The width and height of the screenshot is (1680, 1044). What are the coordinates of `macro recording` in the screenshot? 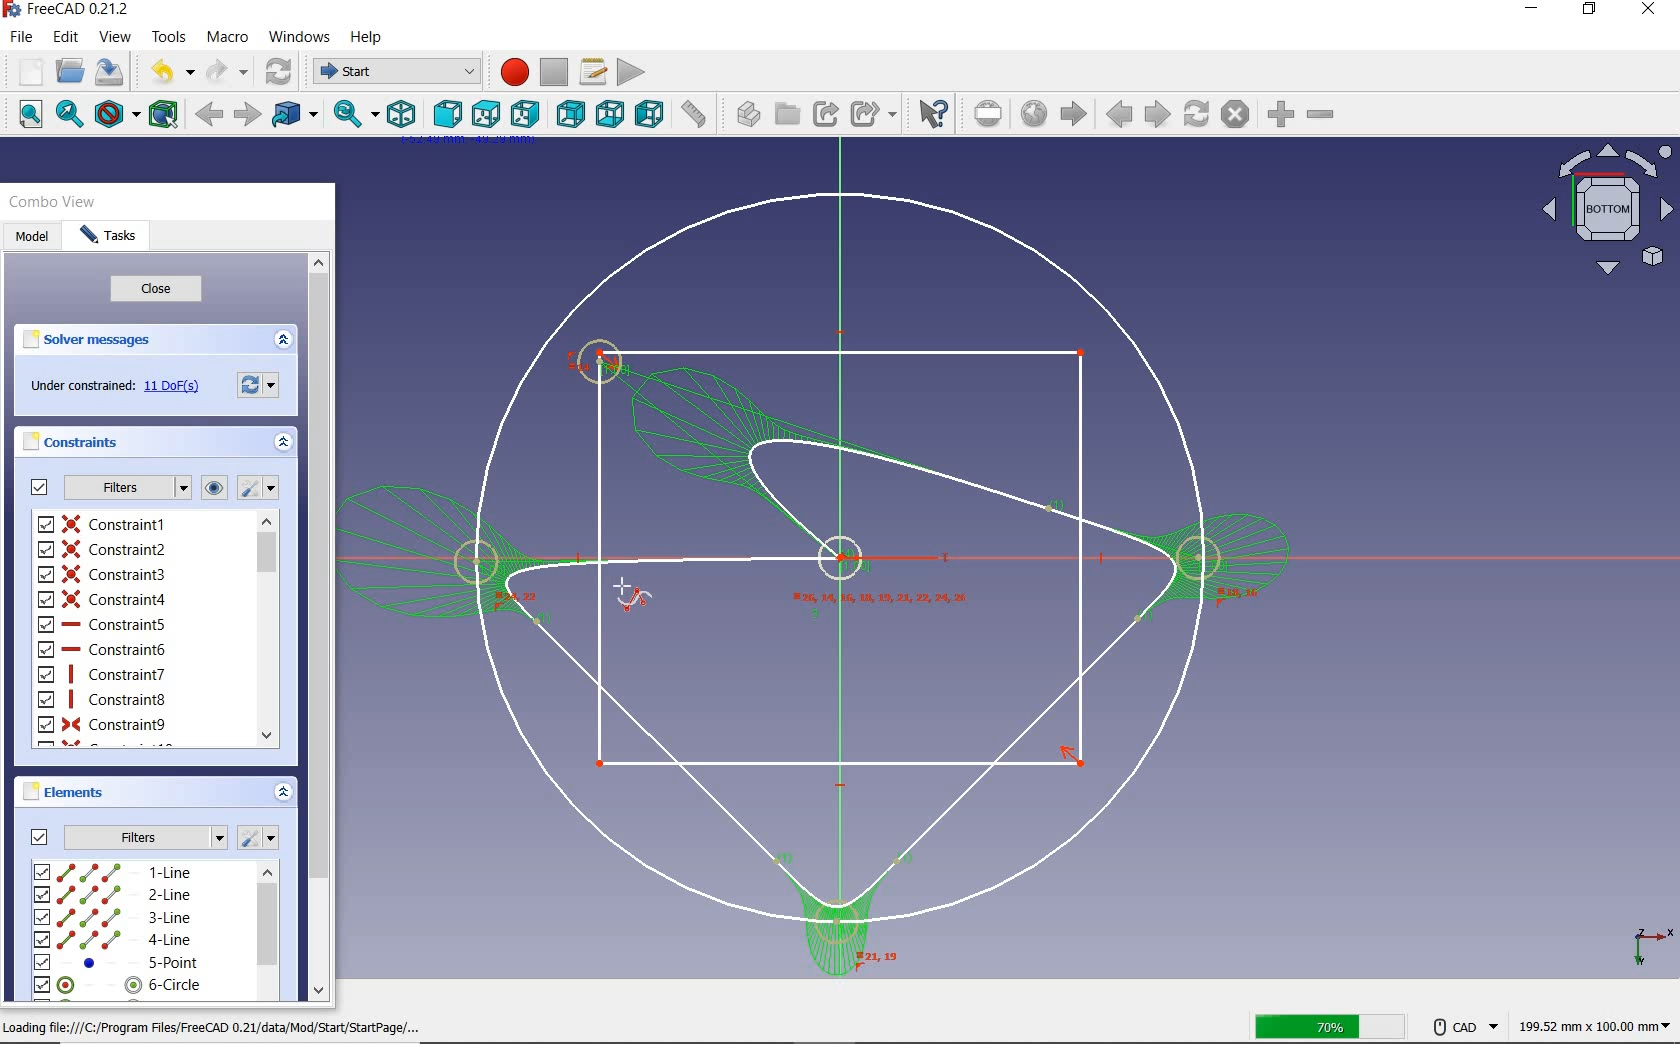 It's located at (509, 70).